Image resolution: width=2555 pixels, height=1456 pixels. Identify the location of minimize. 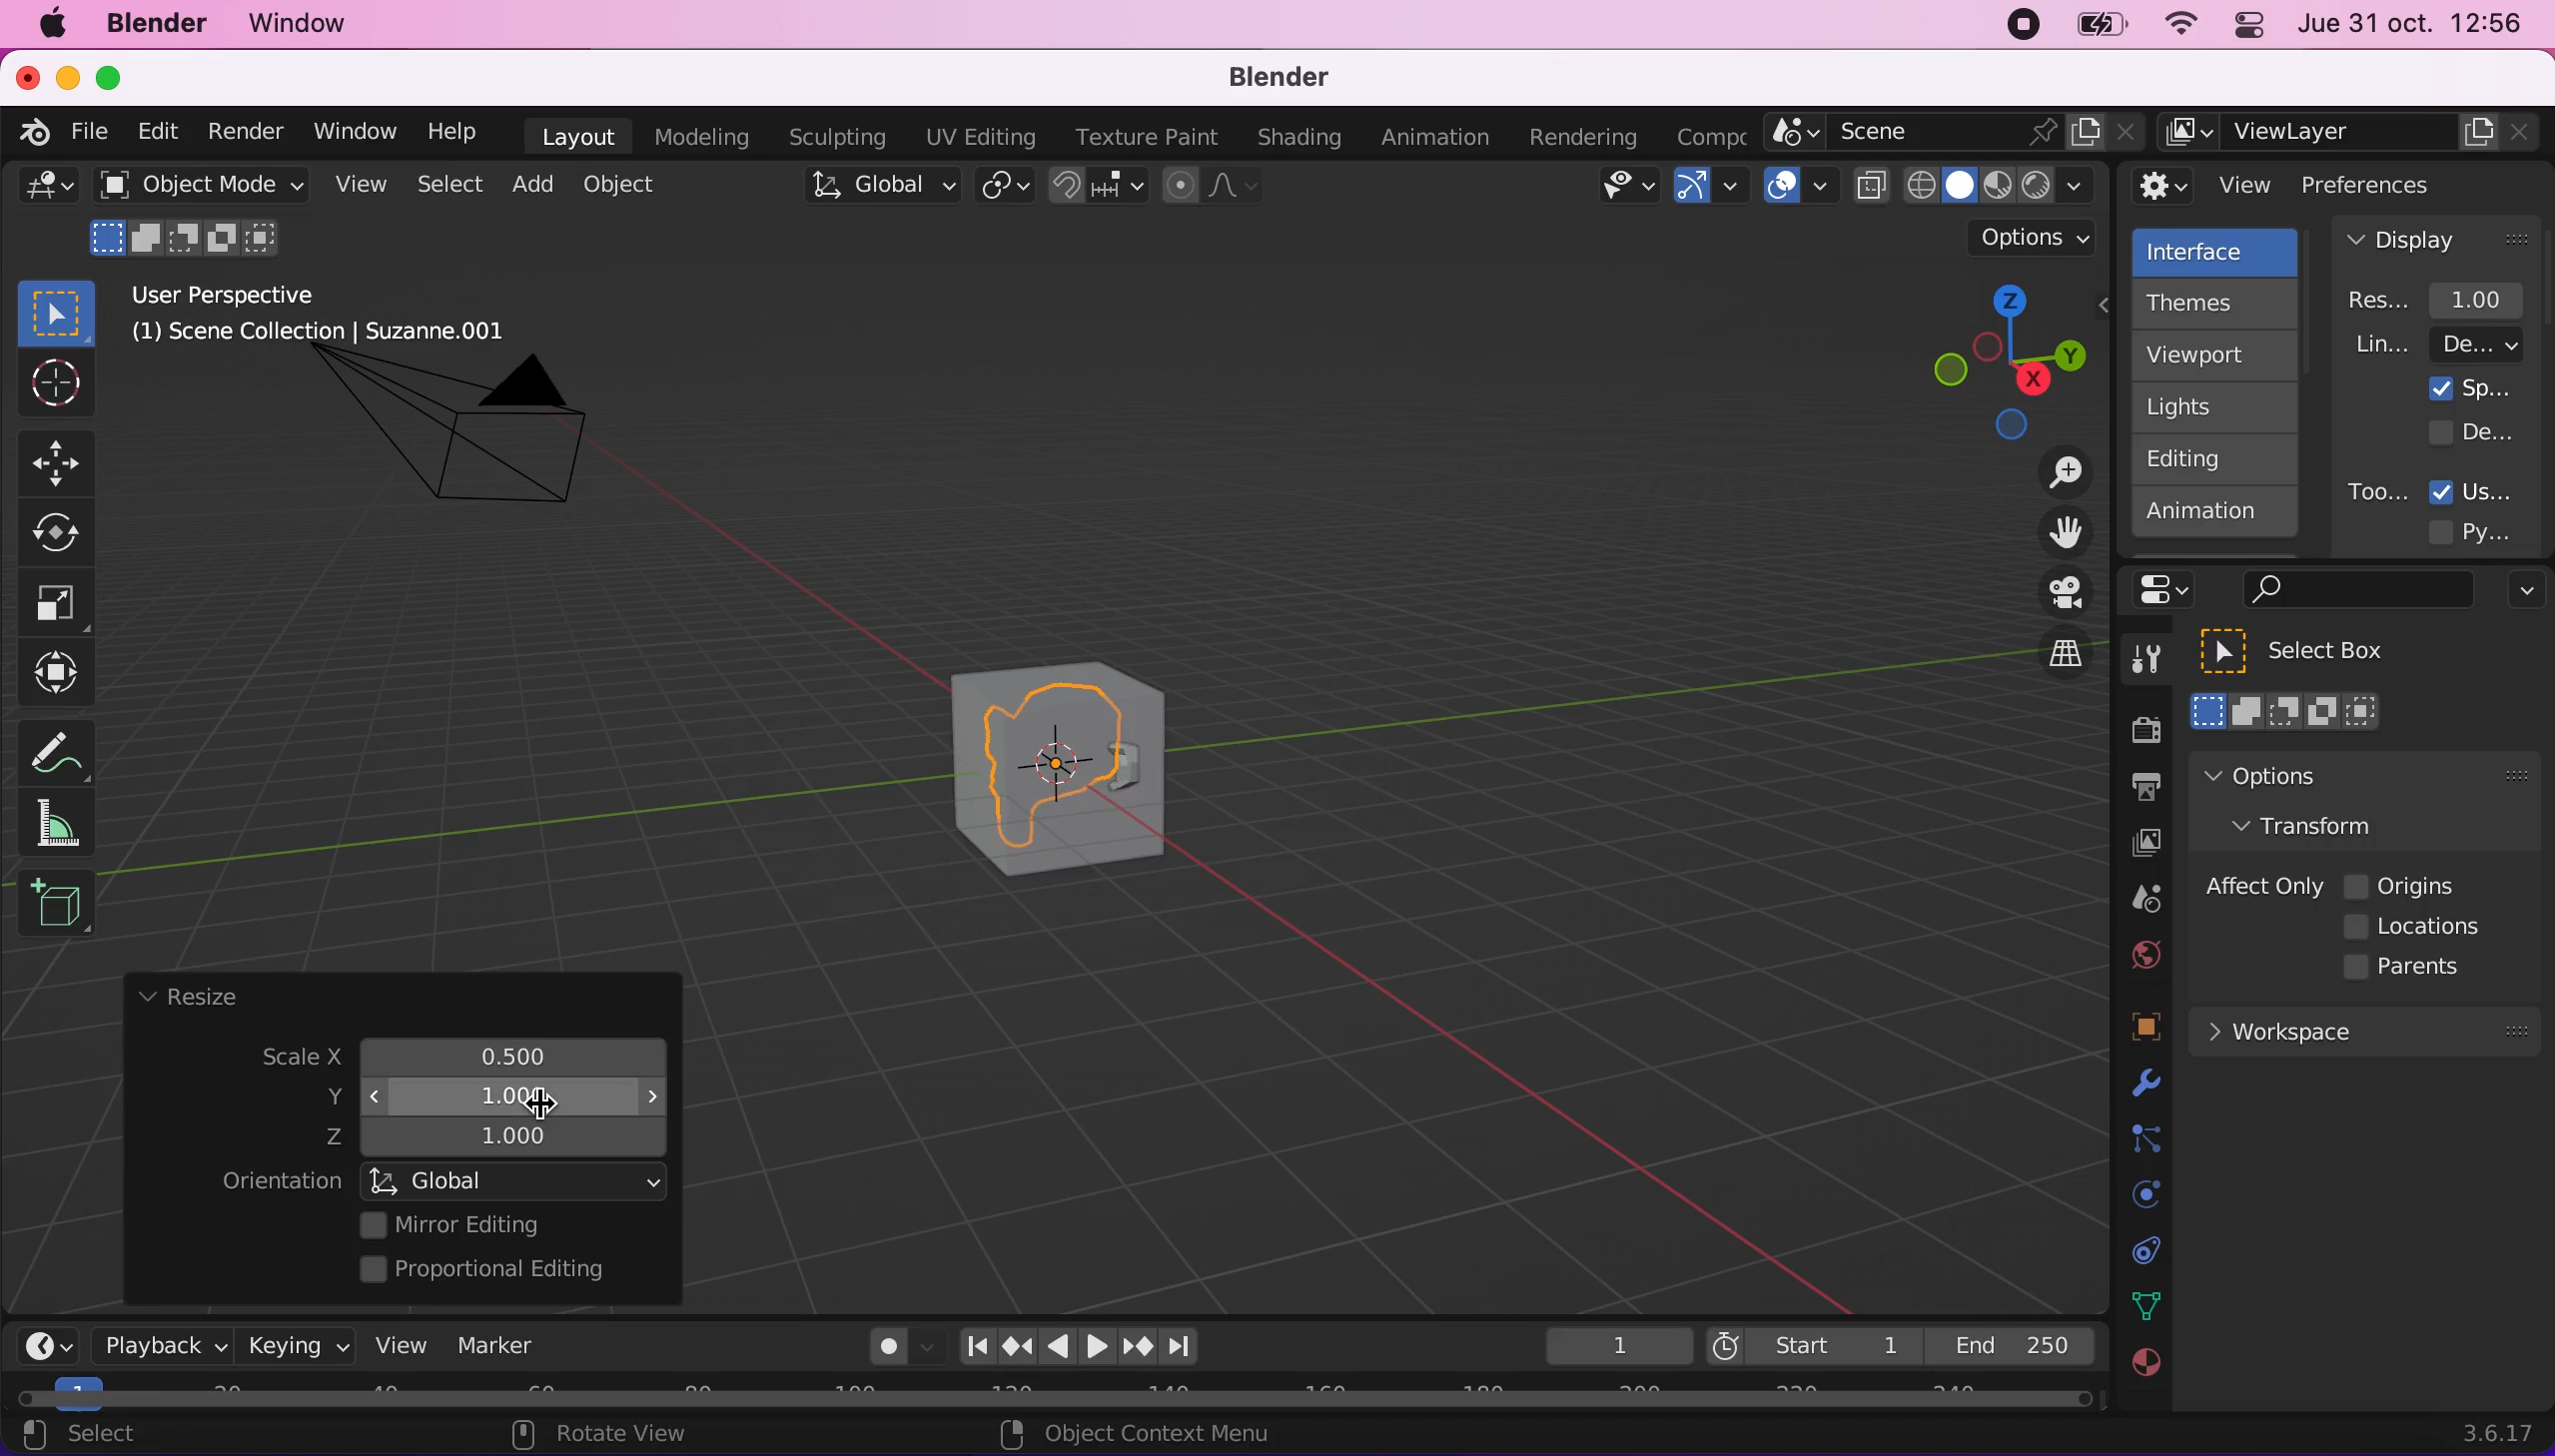
(64, 76).